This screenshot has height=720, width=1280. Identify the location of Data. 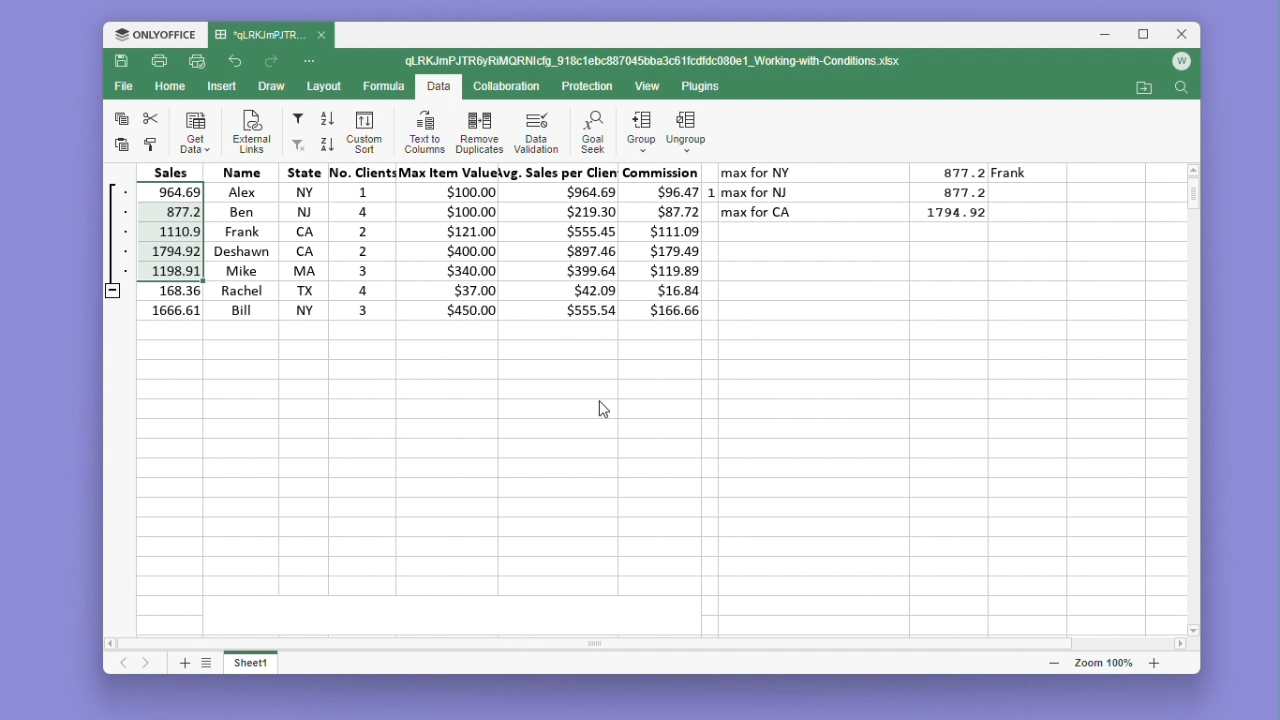
(438, 88).